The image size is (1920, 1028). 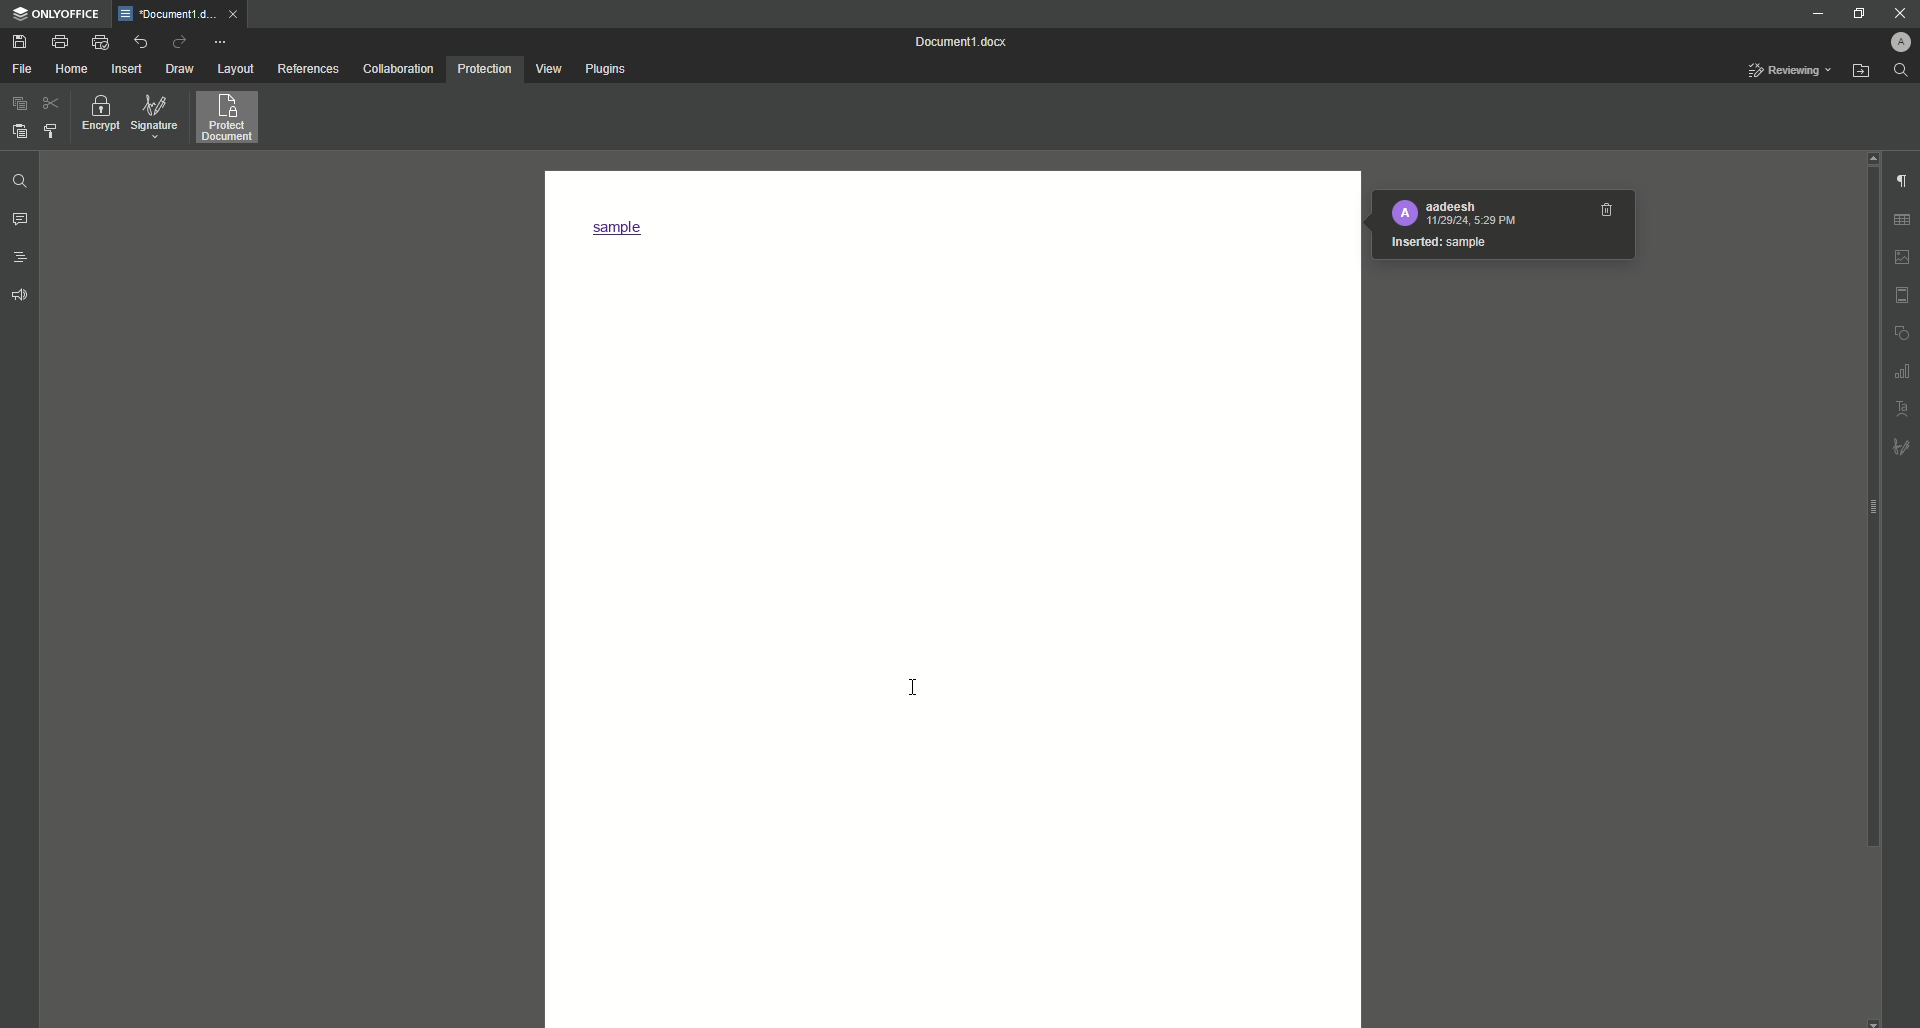 I want to click on Protection, so click(x=484, y=70).